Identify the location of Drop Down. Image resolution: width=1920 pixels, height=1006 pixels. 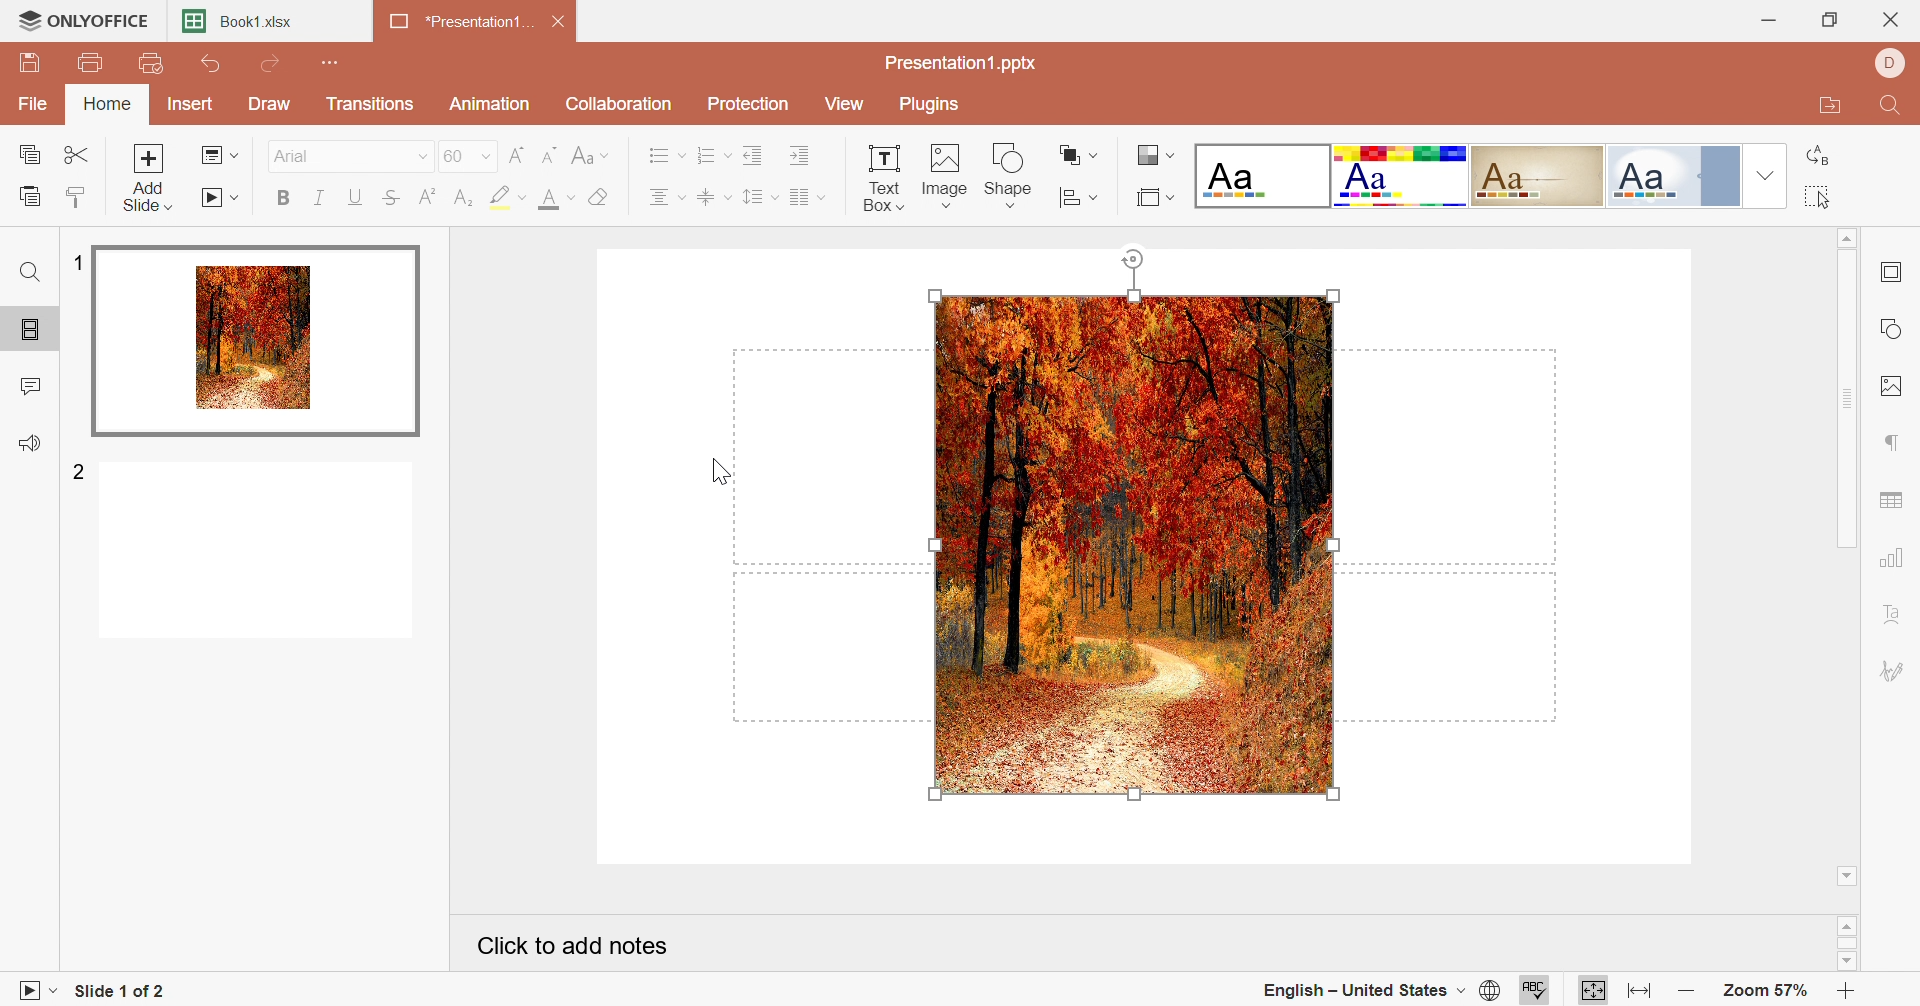
(1761, 175).